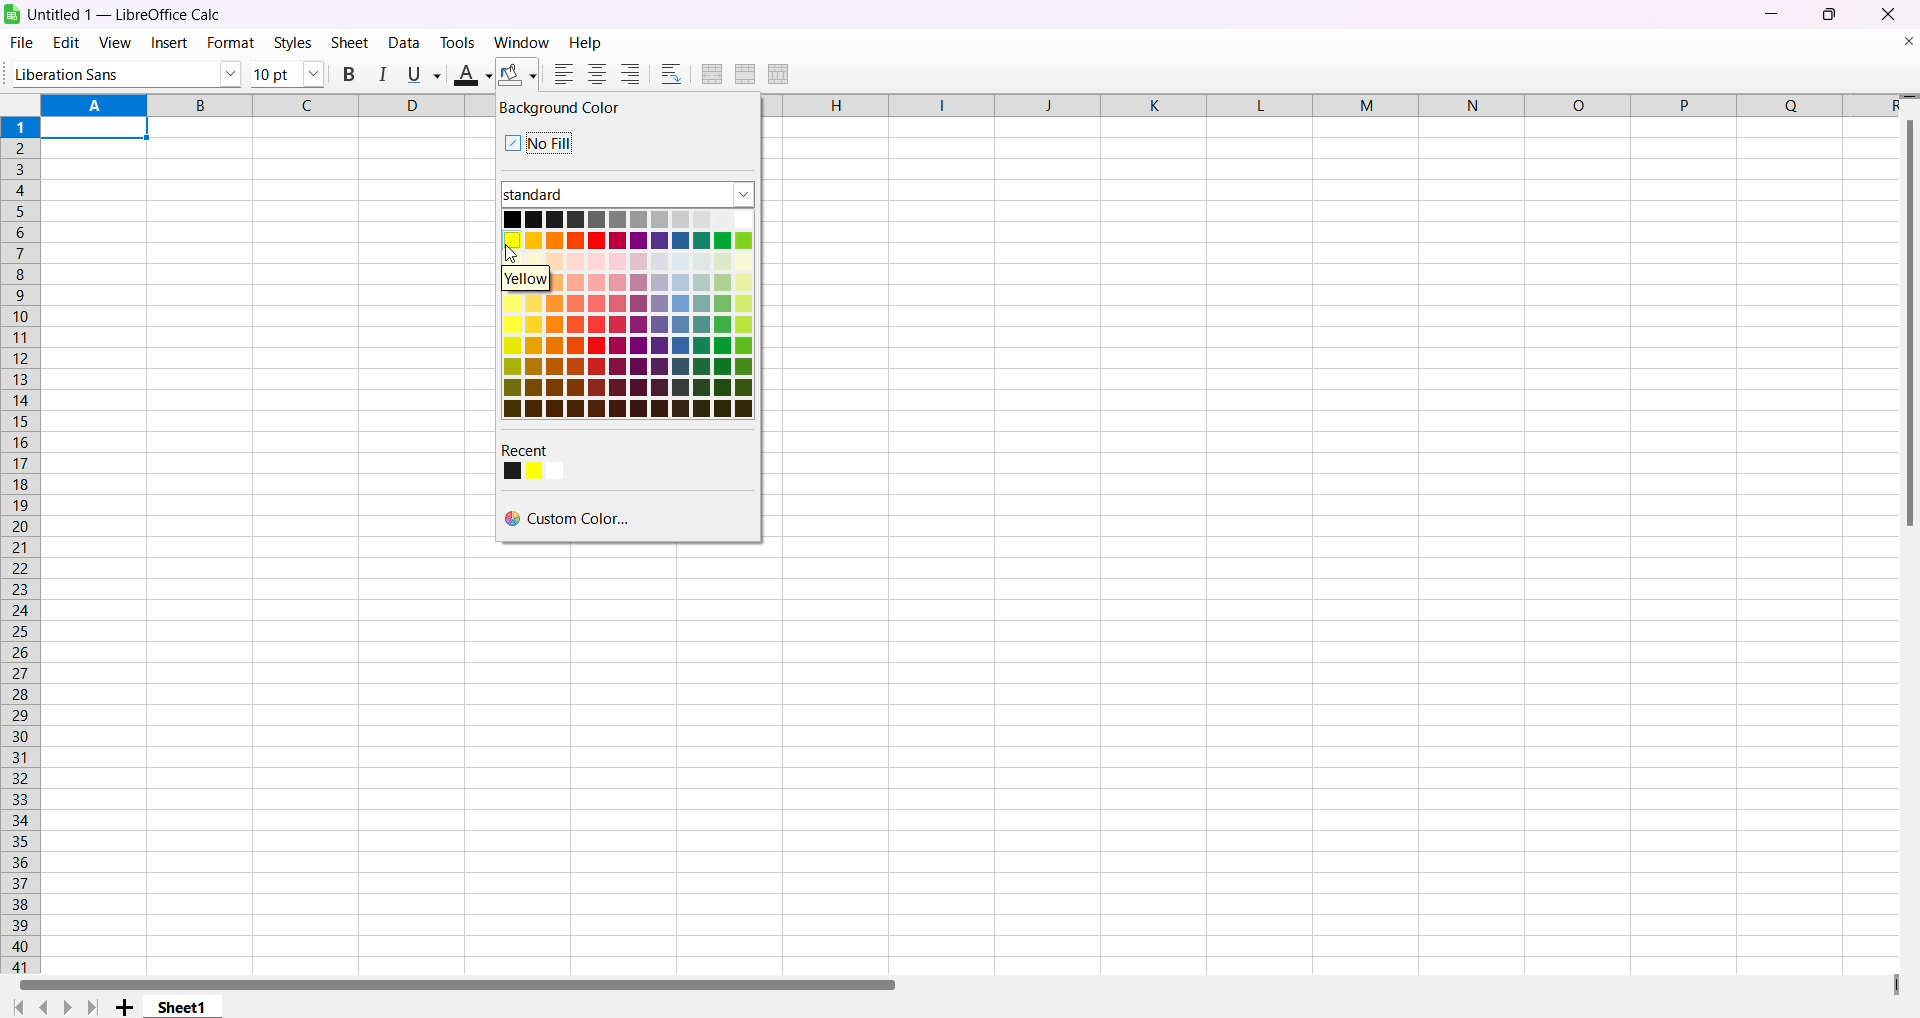  Describe the element at coordinates (101, 128) in the screenshot. I see `selected cell` at that location.